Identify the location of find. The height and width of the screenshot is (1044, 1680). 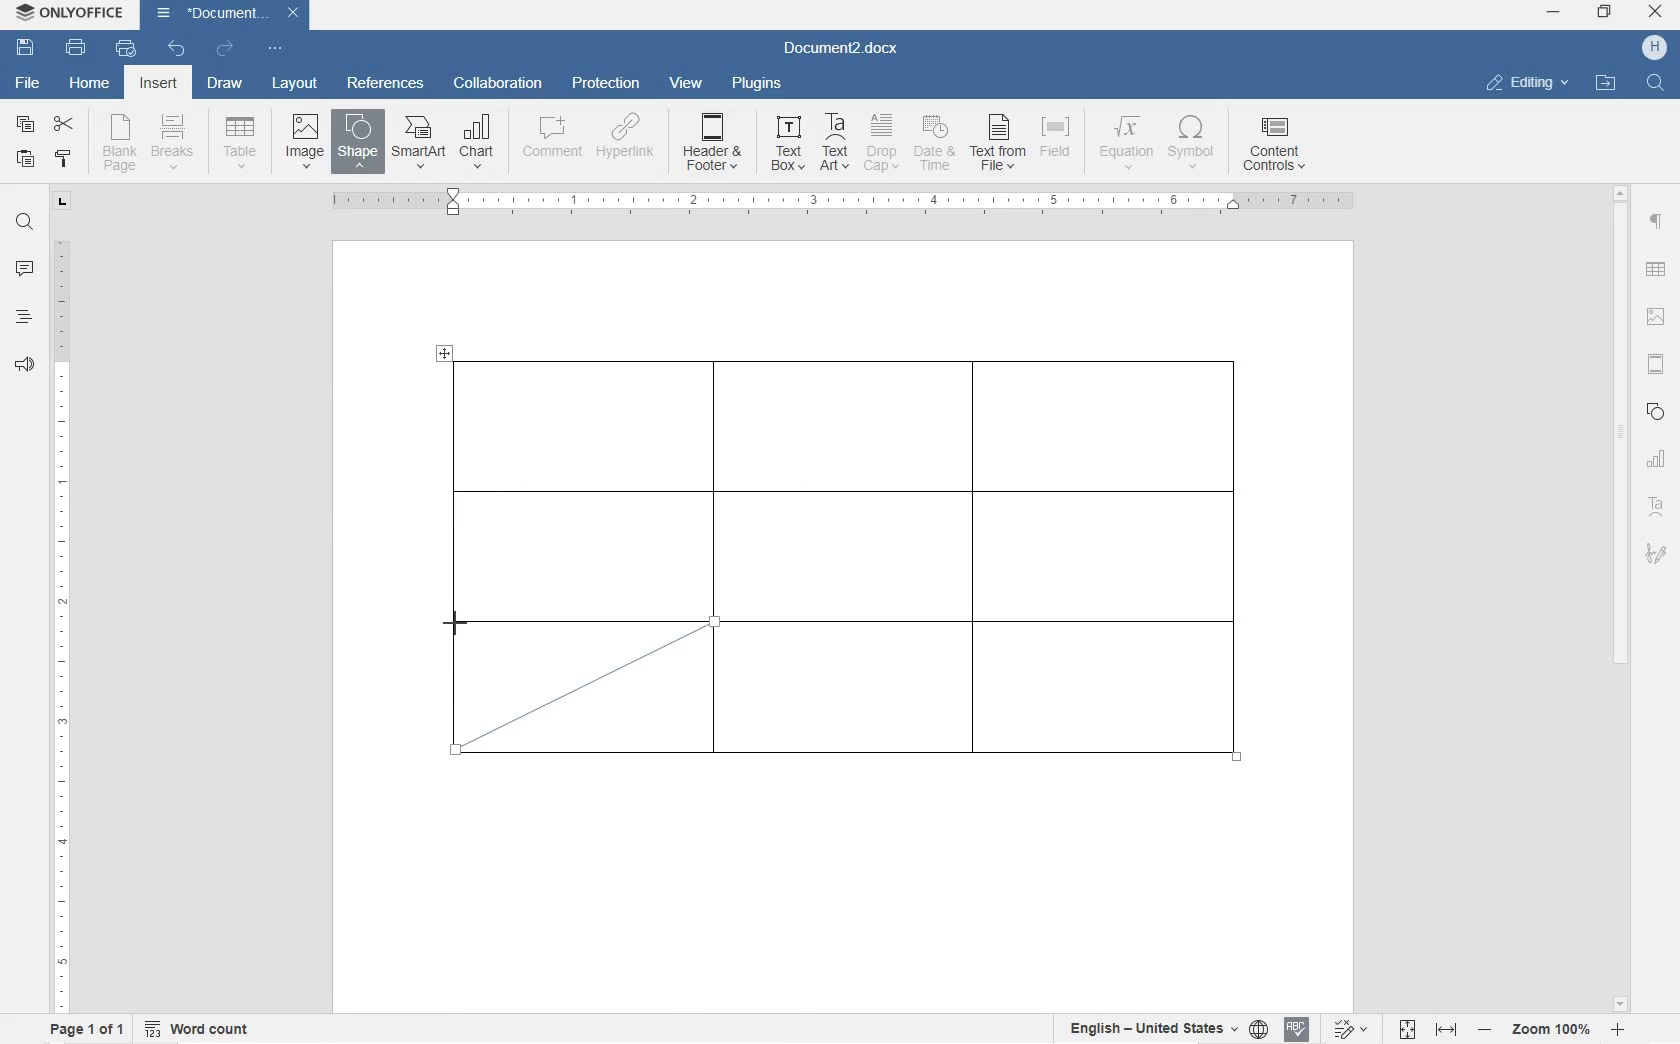
(26, 224).